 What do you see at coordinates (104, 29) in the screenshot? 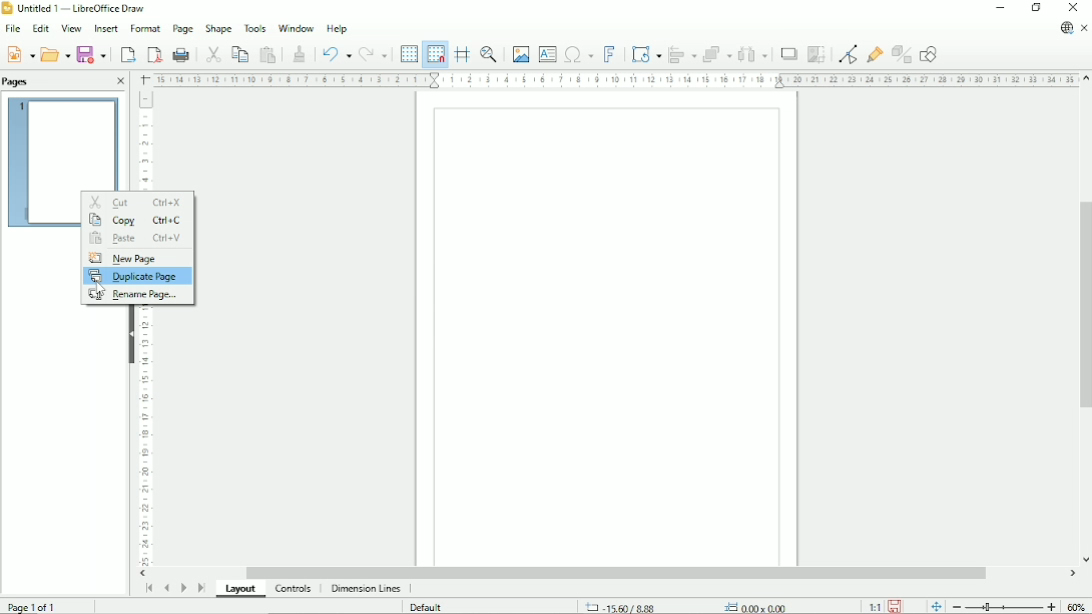
I see `Insert` at bounding box center [104, 29].